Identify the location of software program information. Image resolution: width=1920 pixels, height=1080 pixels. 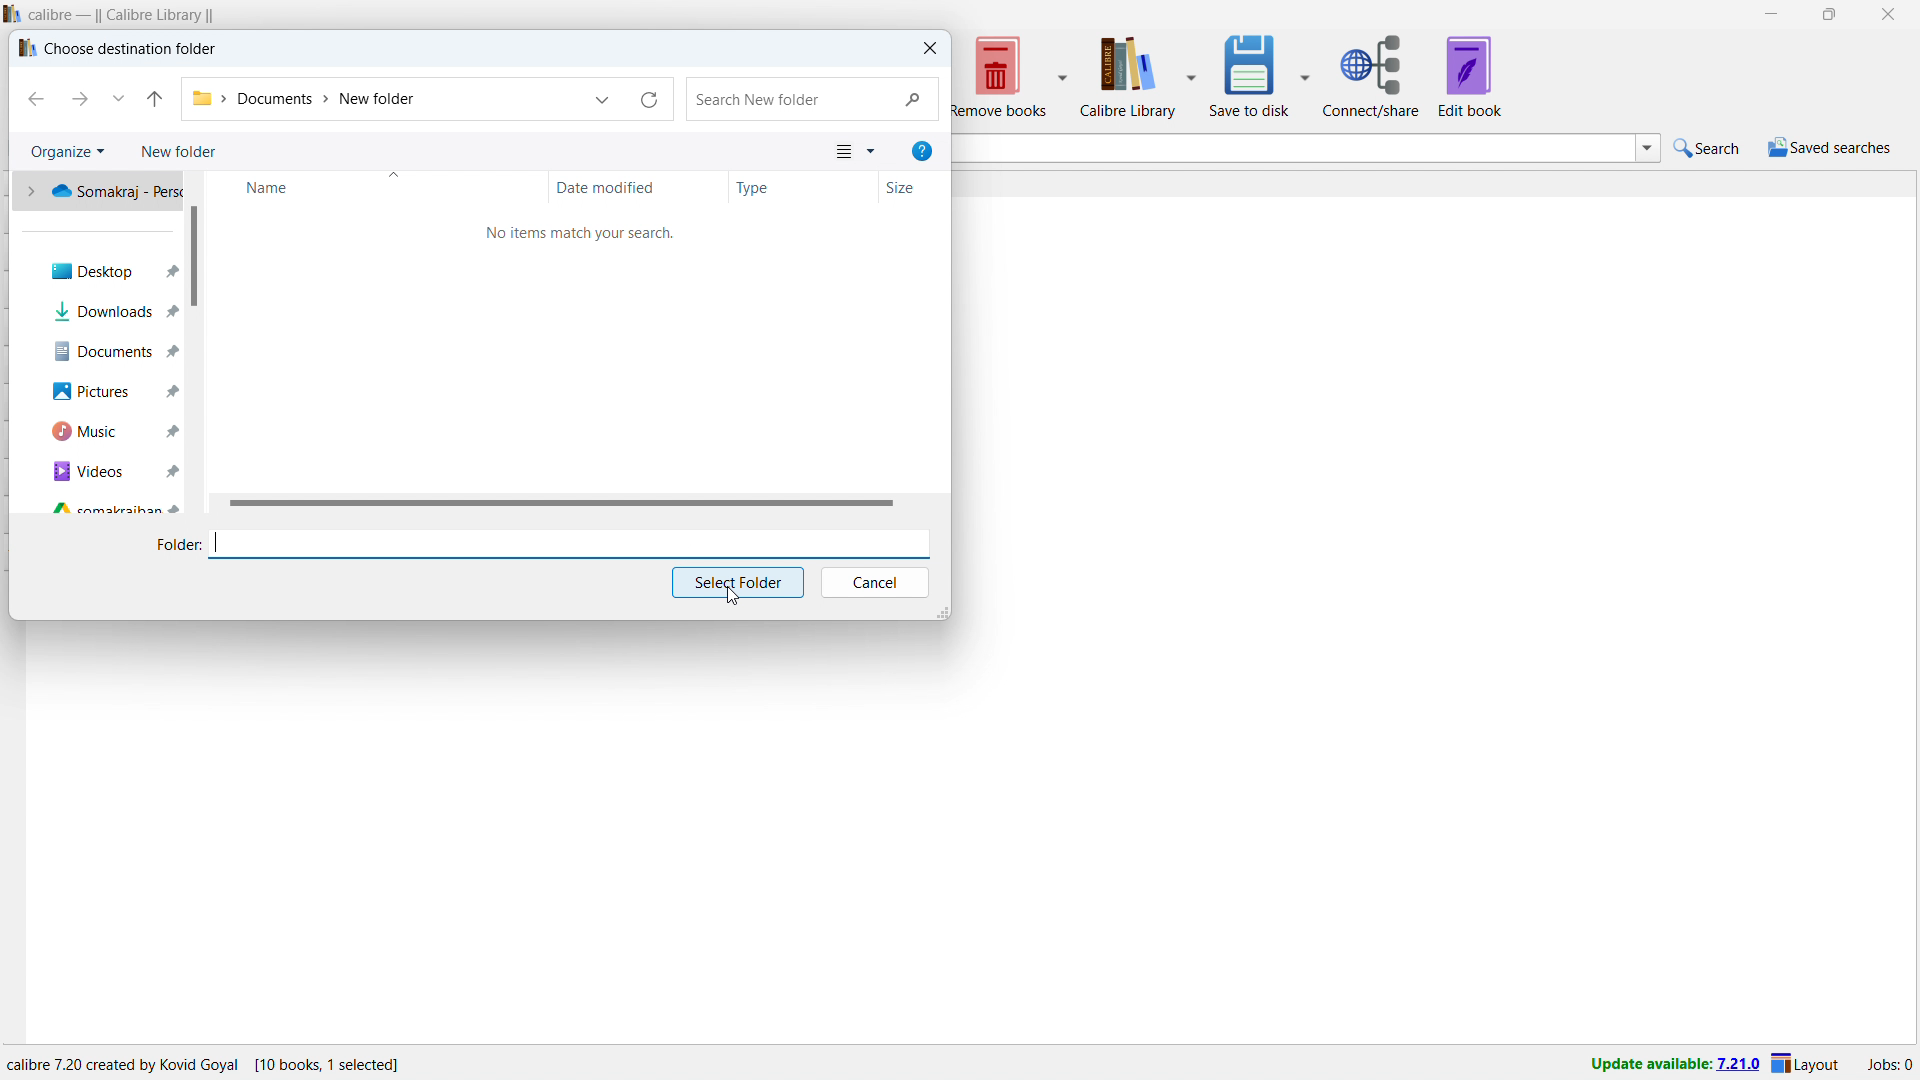
(213, 1066).